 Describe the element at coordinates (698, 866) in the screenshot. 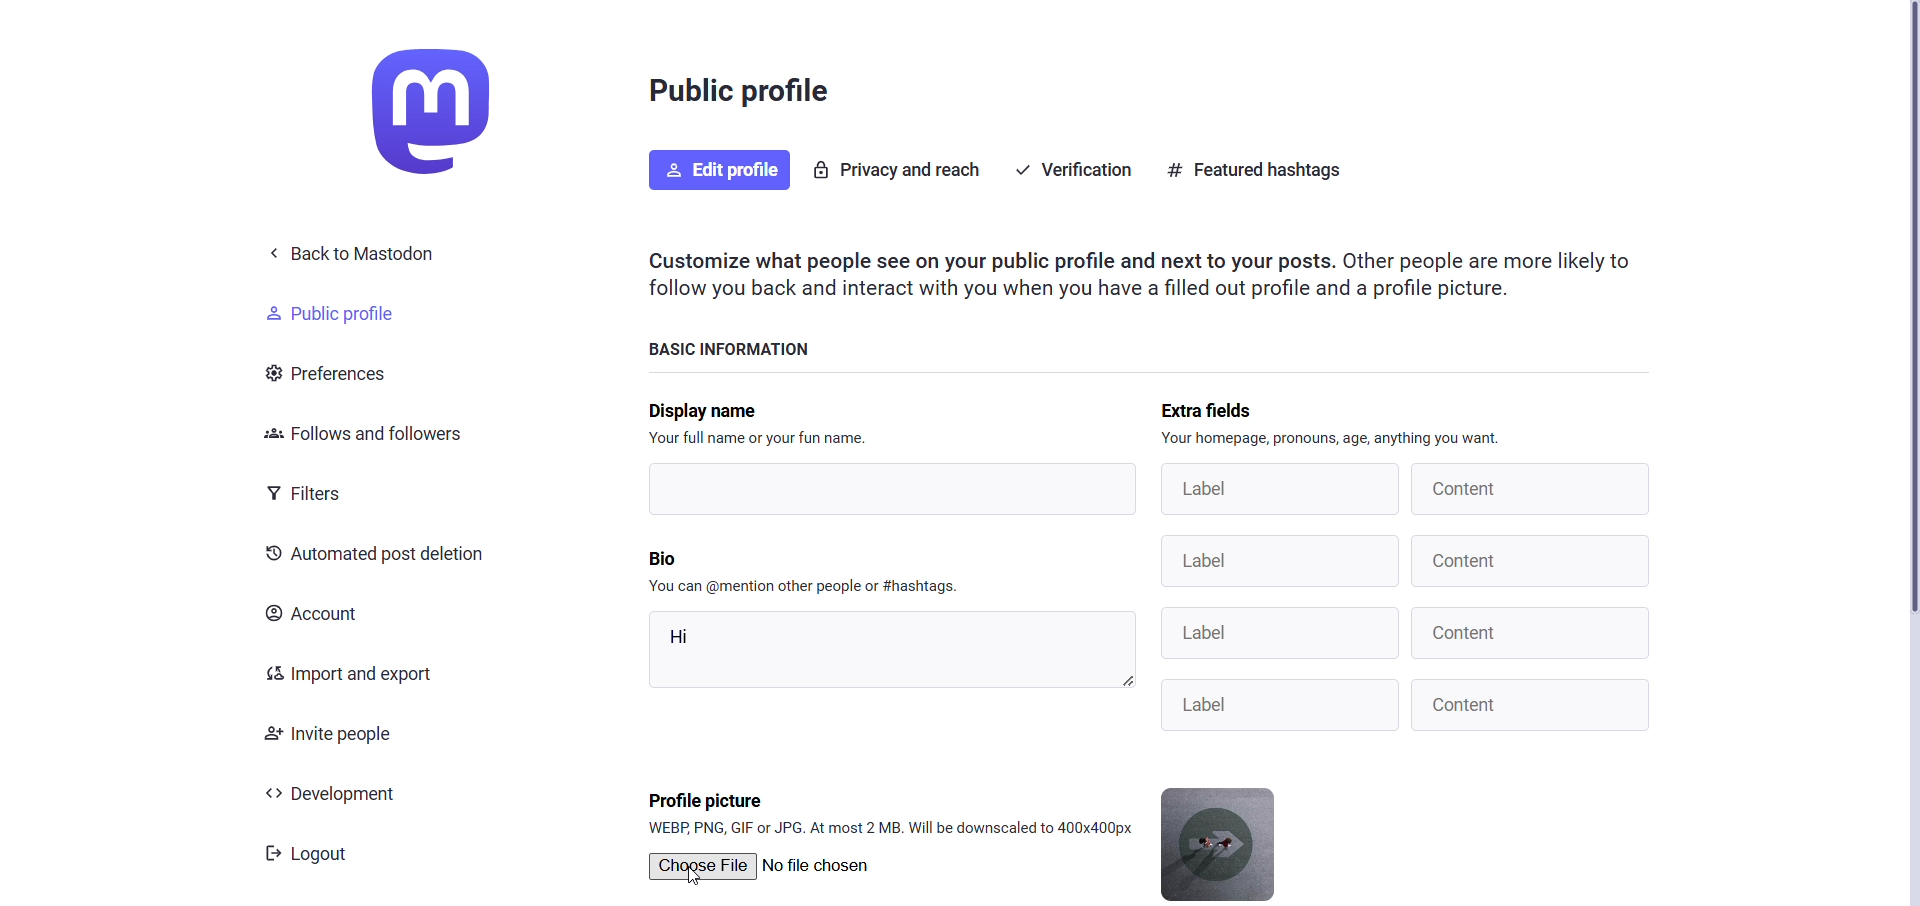

I see `choose file` at that location.